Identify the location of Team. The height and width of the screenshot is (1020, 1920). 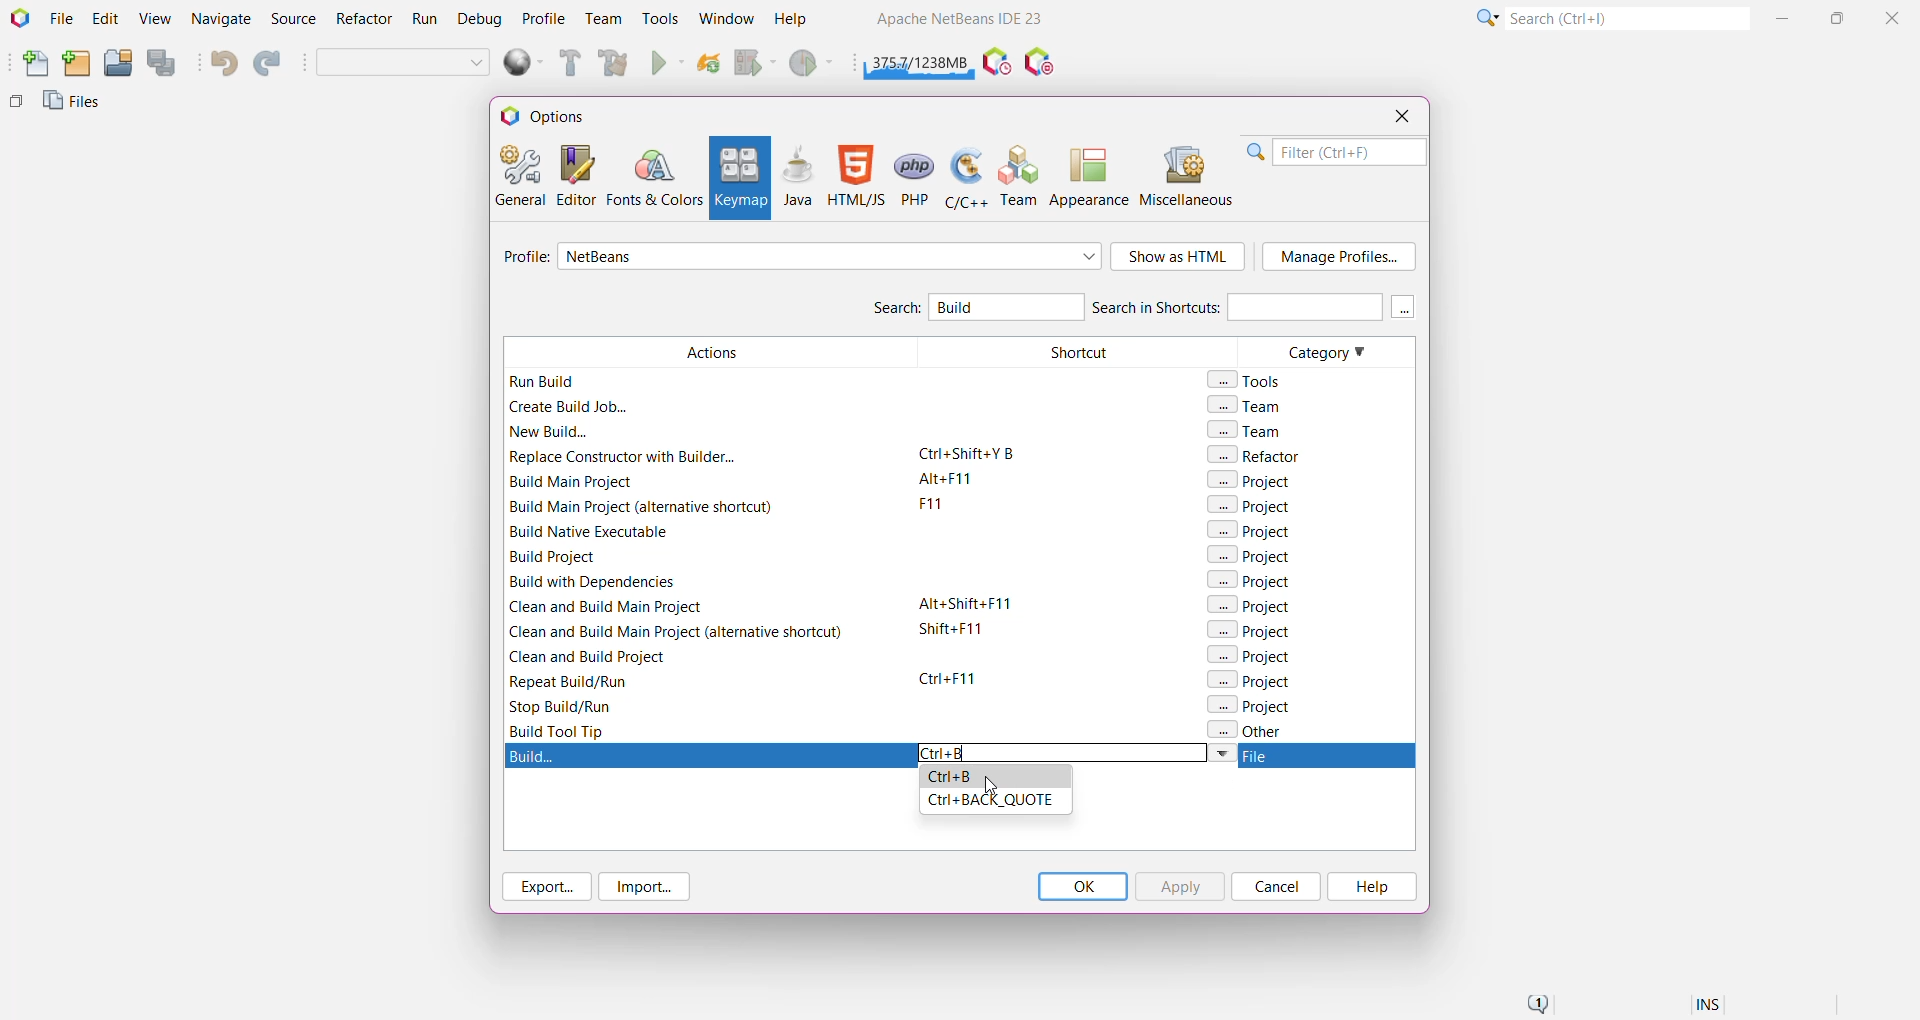
(602, 19).